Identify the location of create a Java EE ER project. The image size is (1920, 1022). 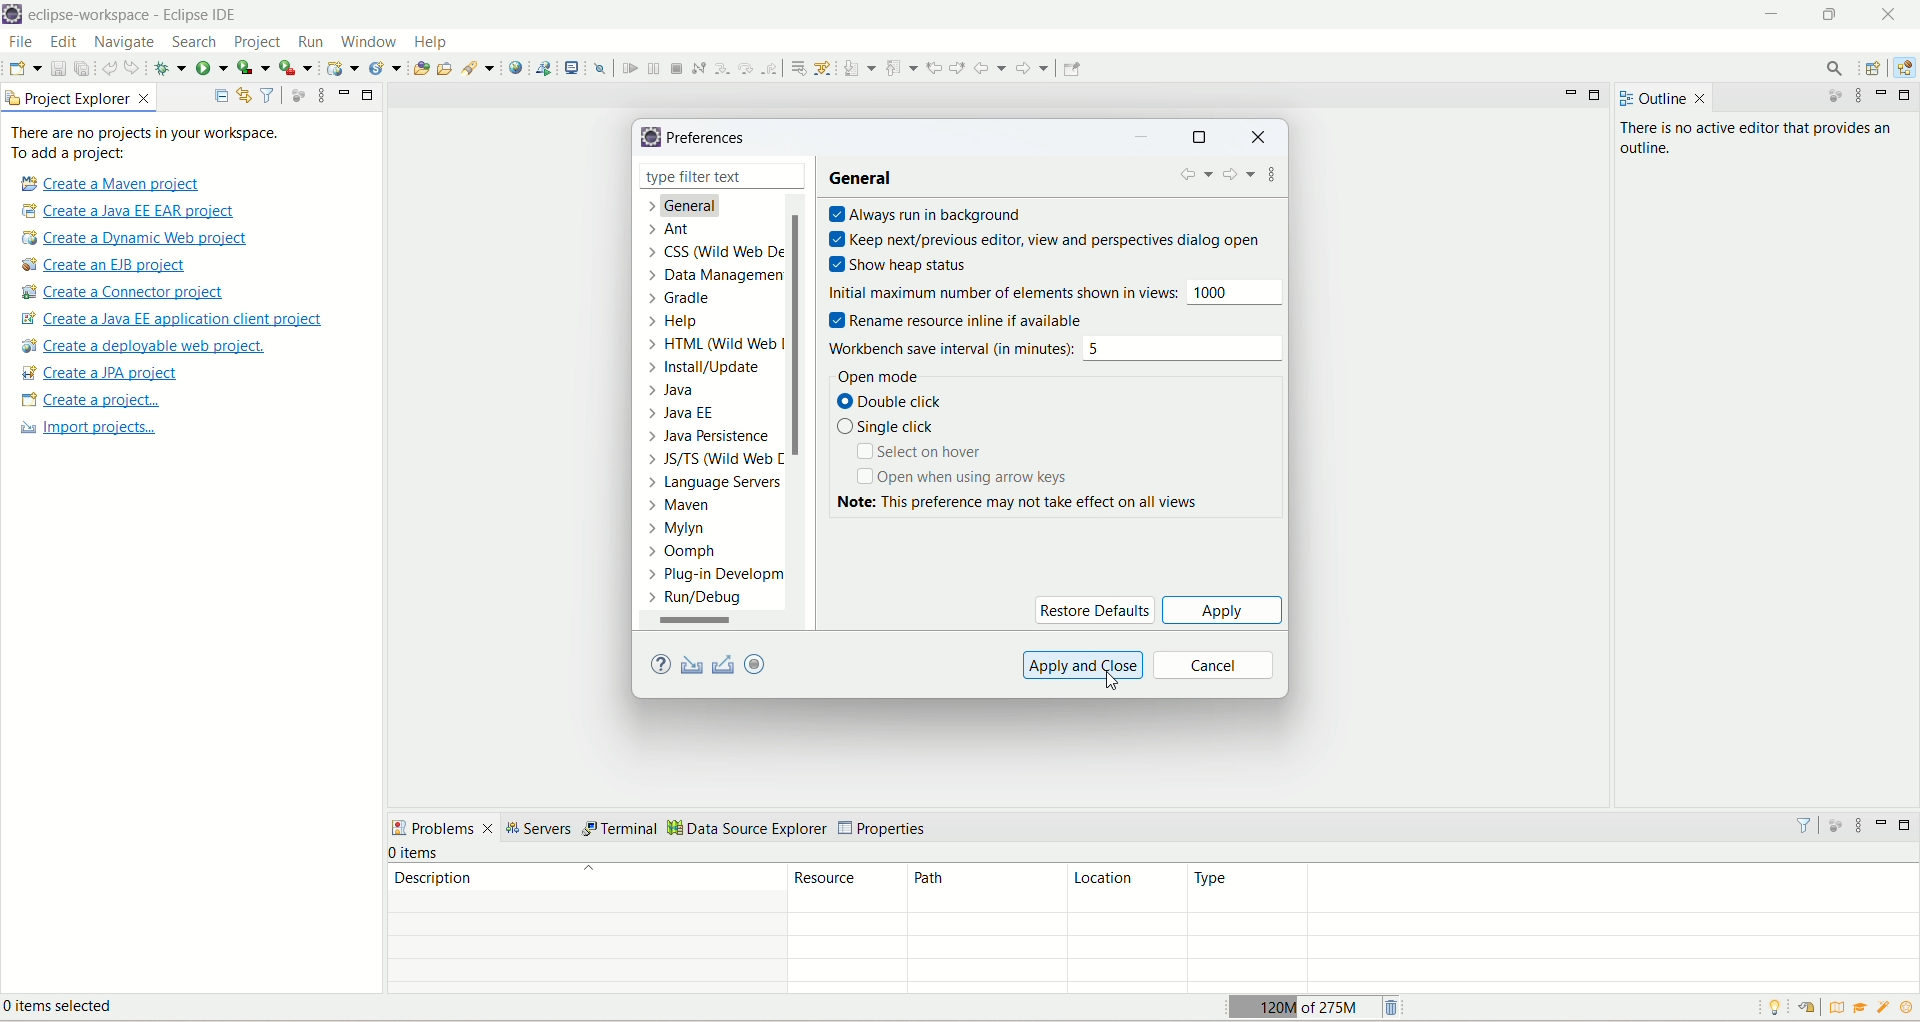
(133, 211).